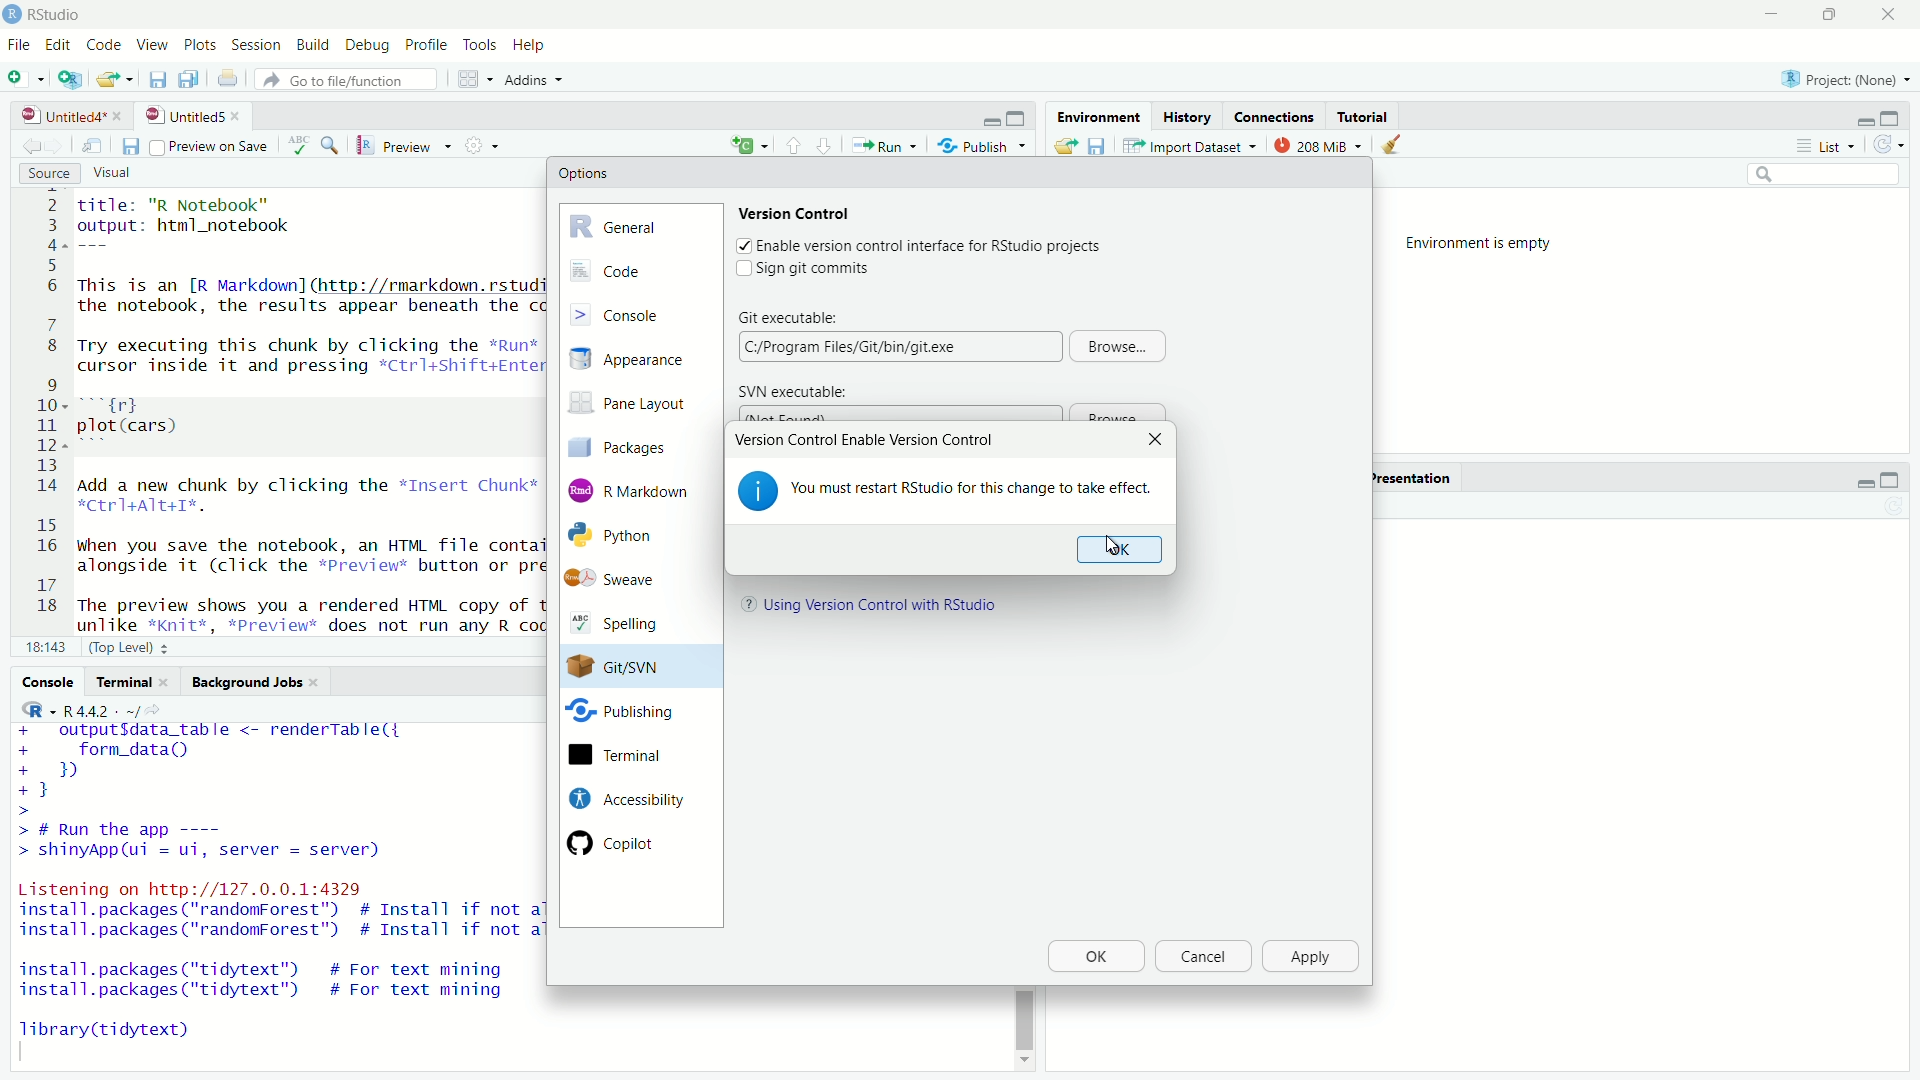  What do you see at coordinates (121, 116) in the screenshot?
I see `close` at bounding box center [121, 116].